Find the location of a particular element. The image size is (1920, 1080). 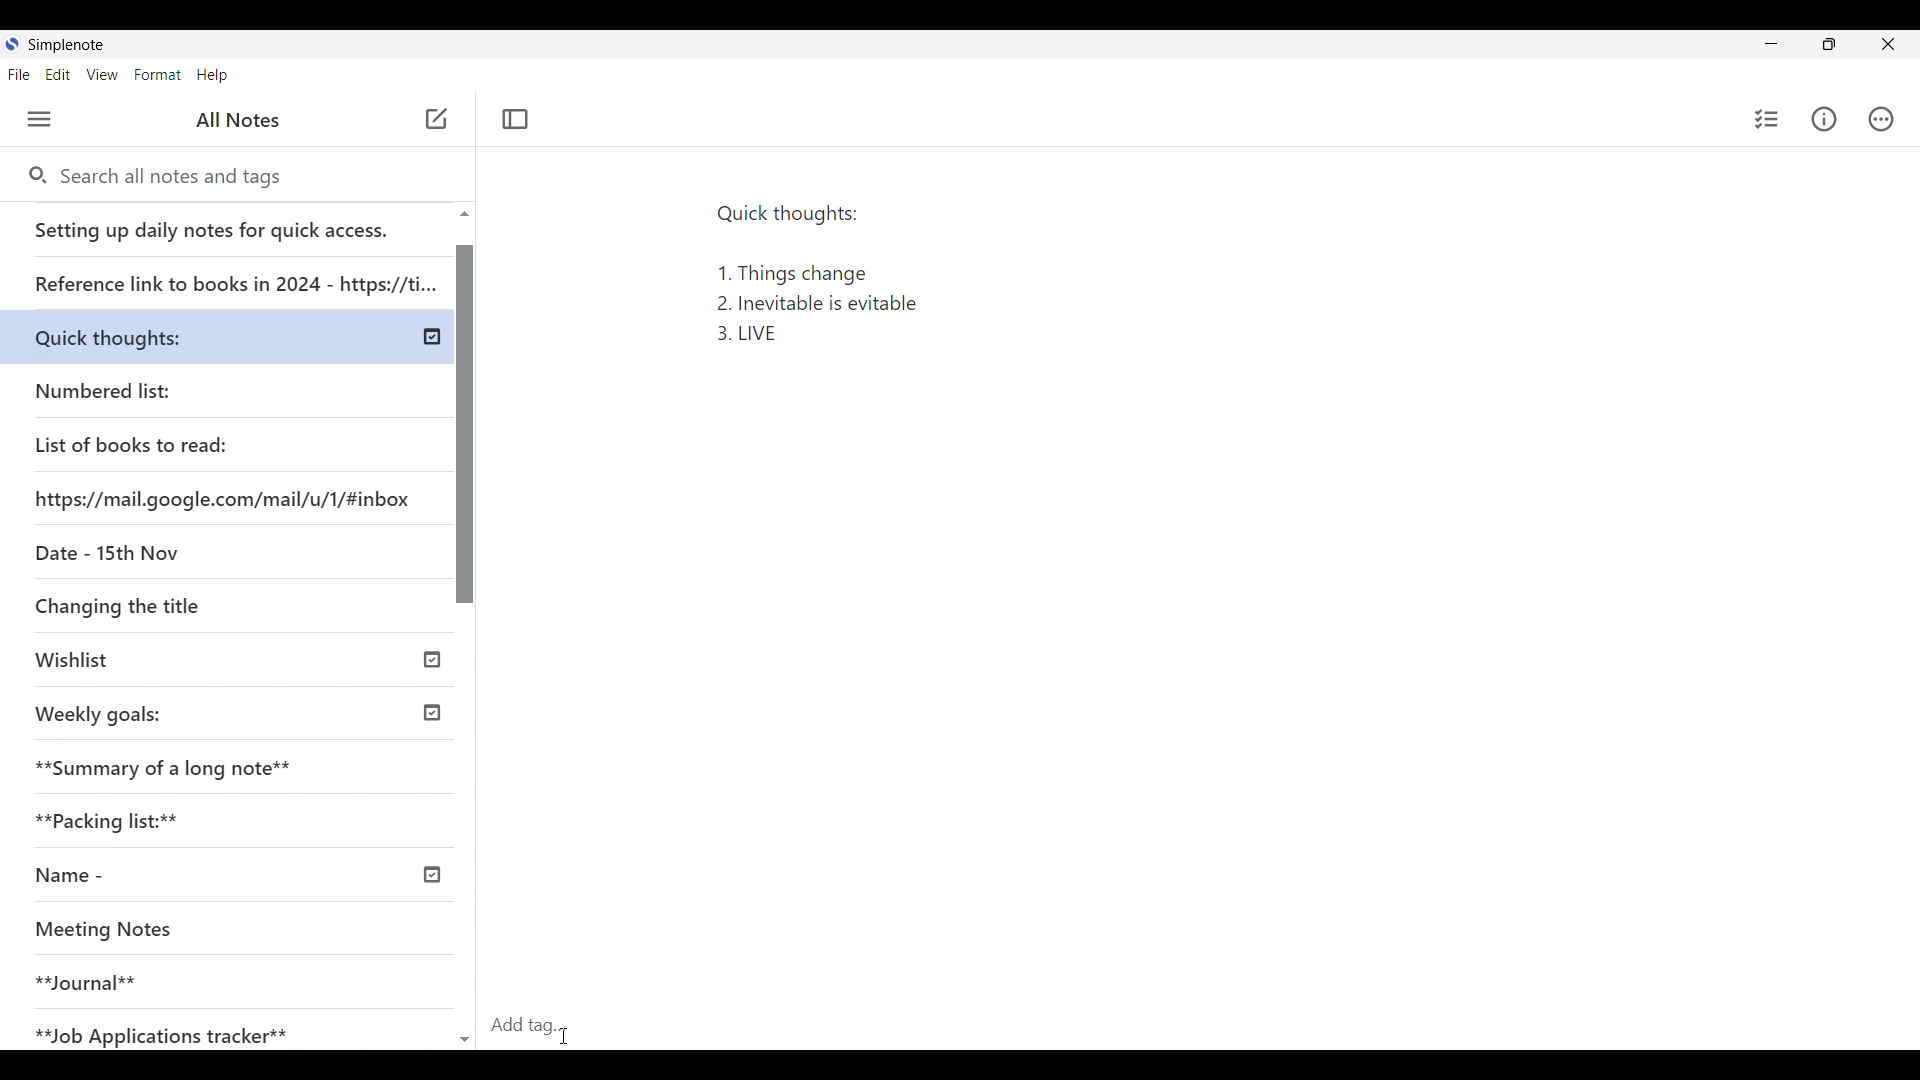

published is located at coordinates (432, 657).